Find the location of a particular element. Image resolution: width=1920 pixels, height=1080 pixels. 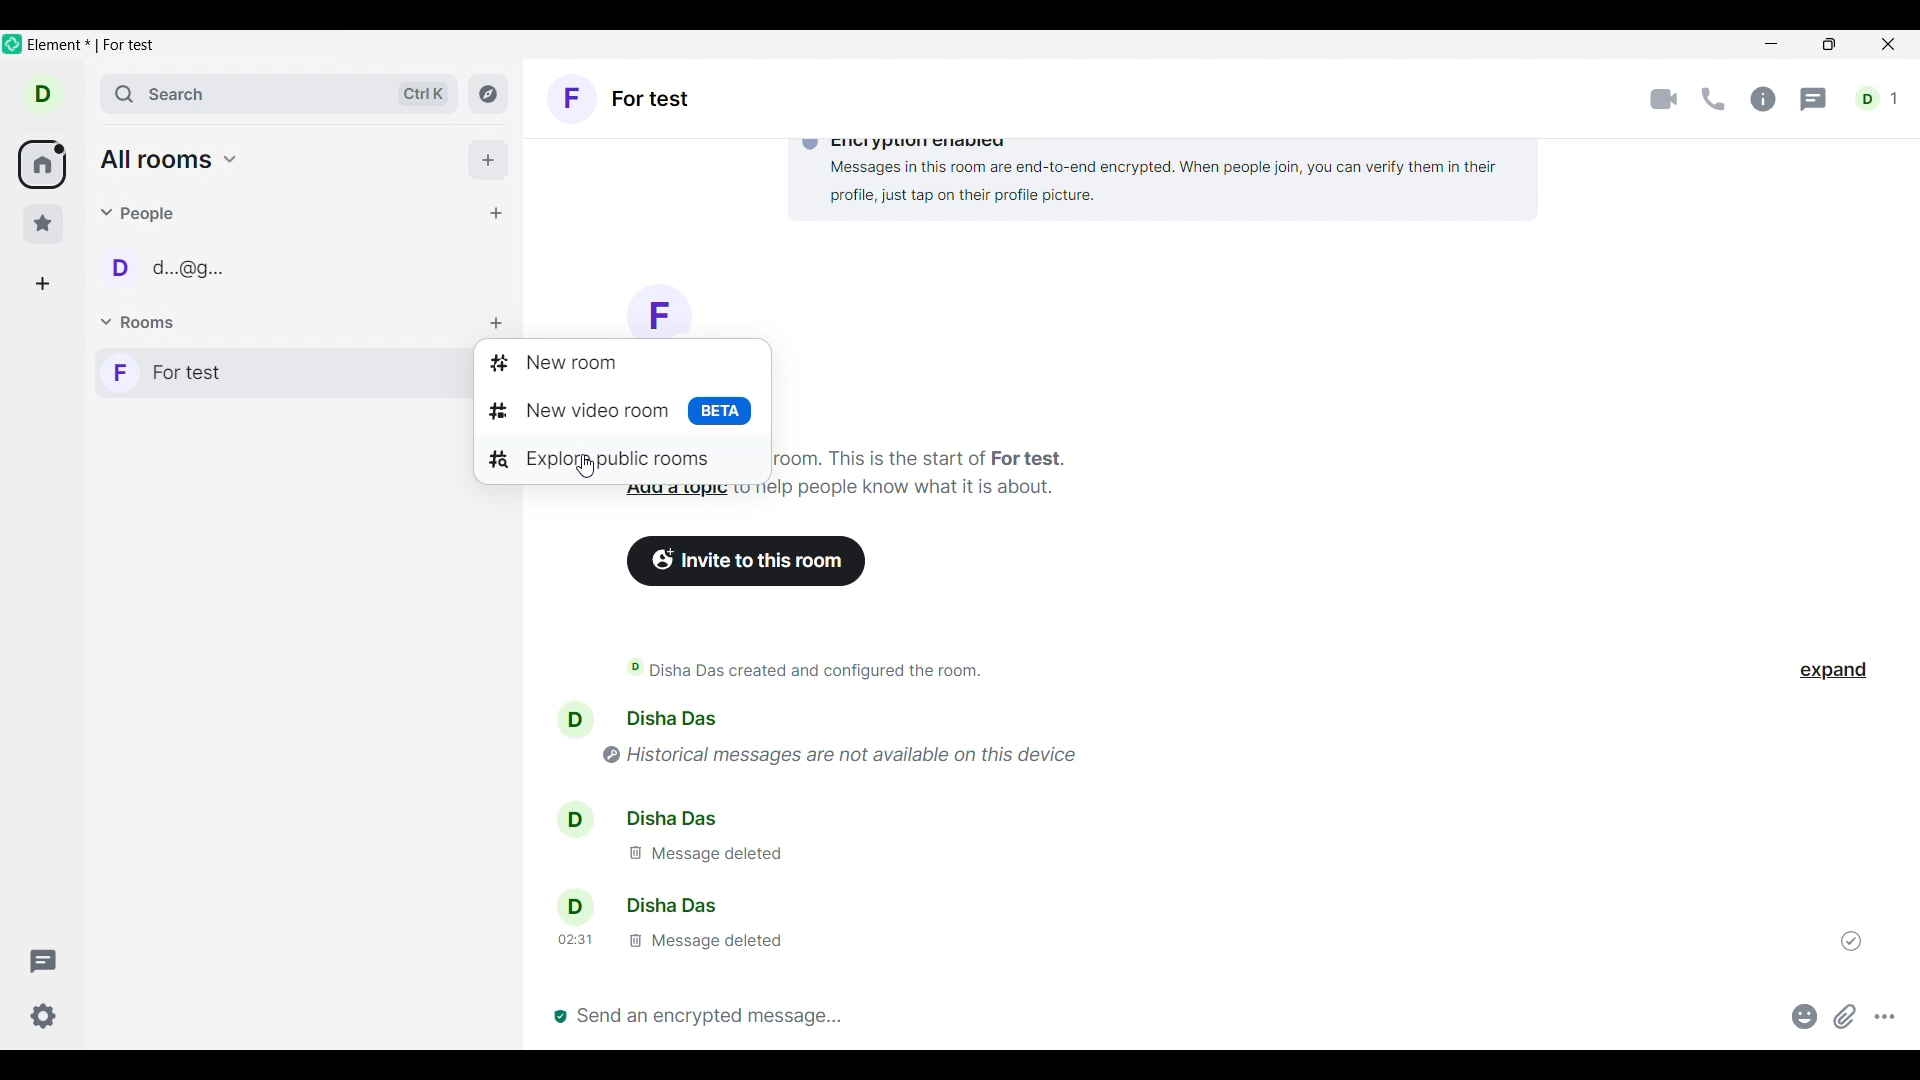

for test is located at coordinates (615, 408).